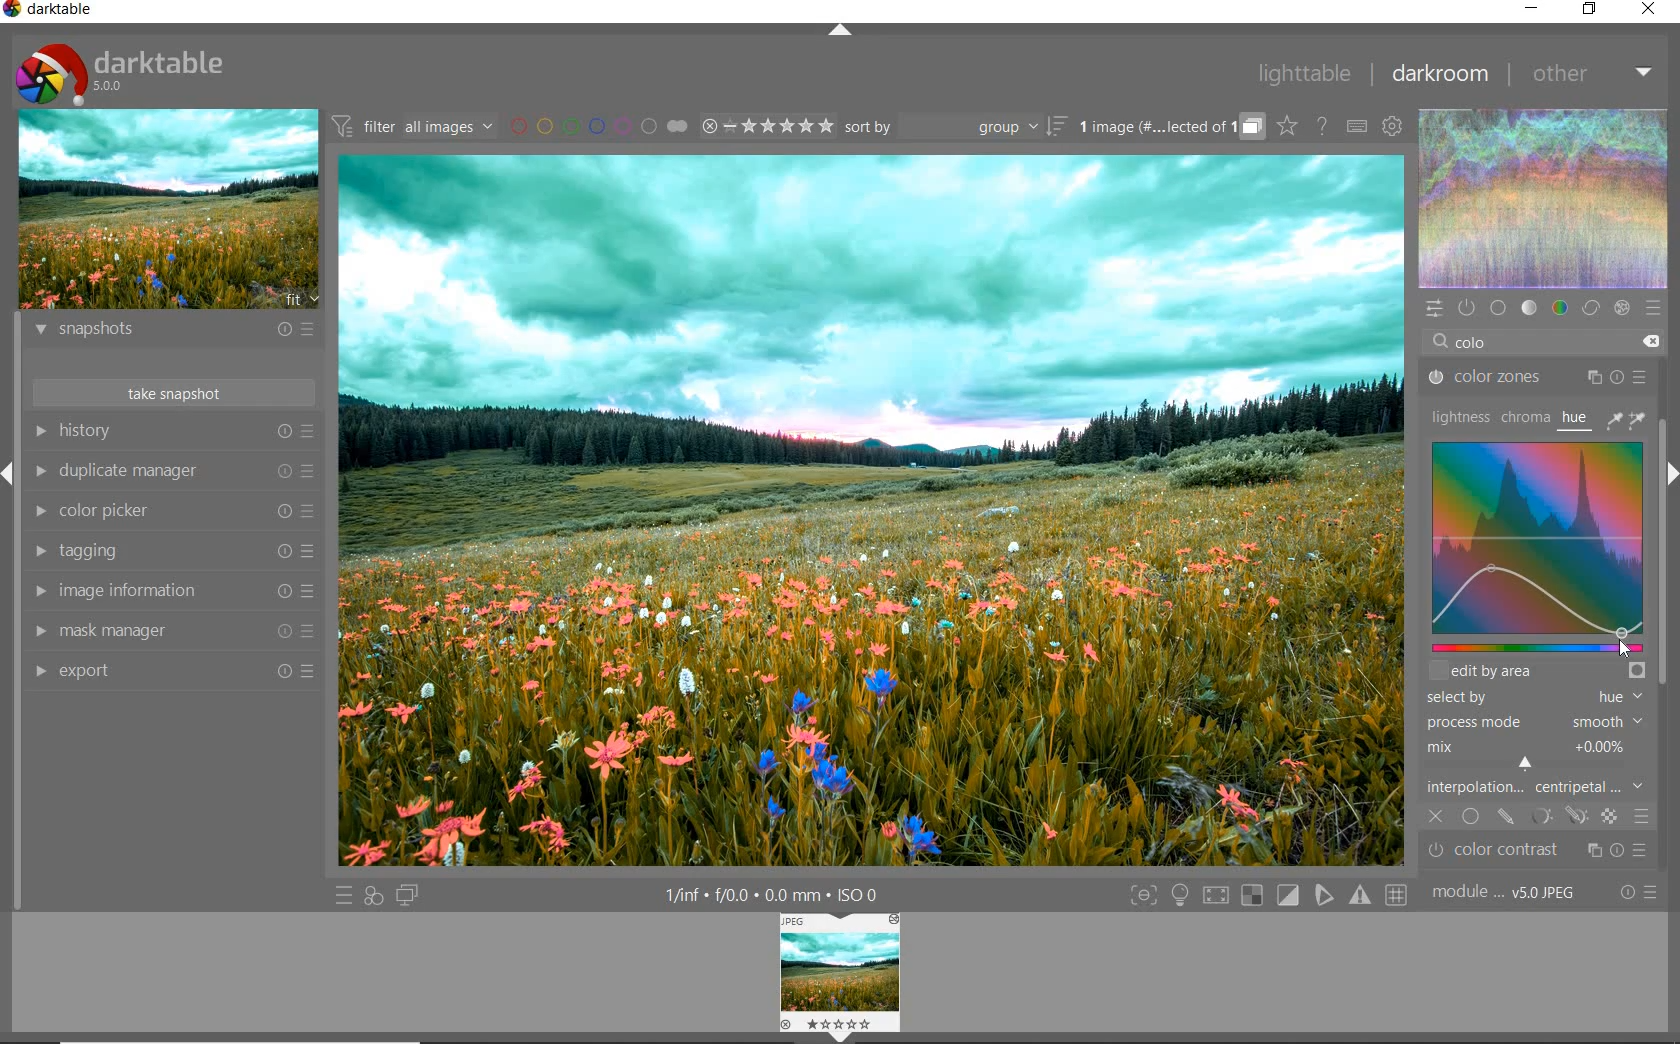  Describe the element at coordinates (954, 129) in the screenshot. I see `sort` at that location.